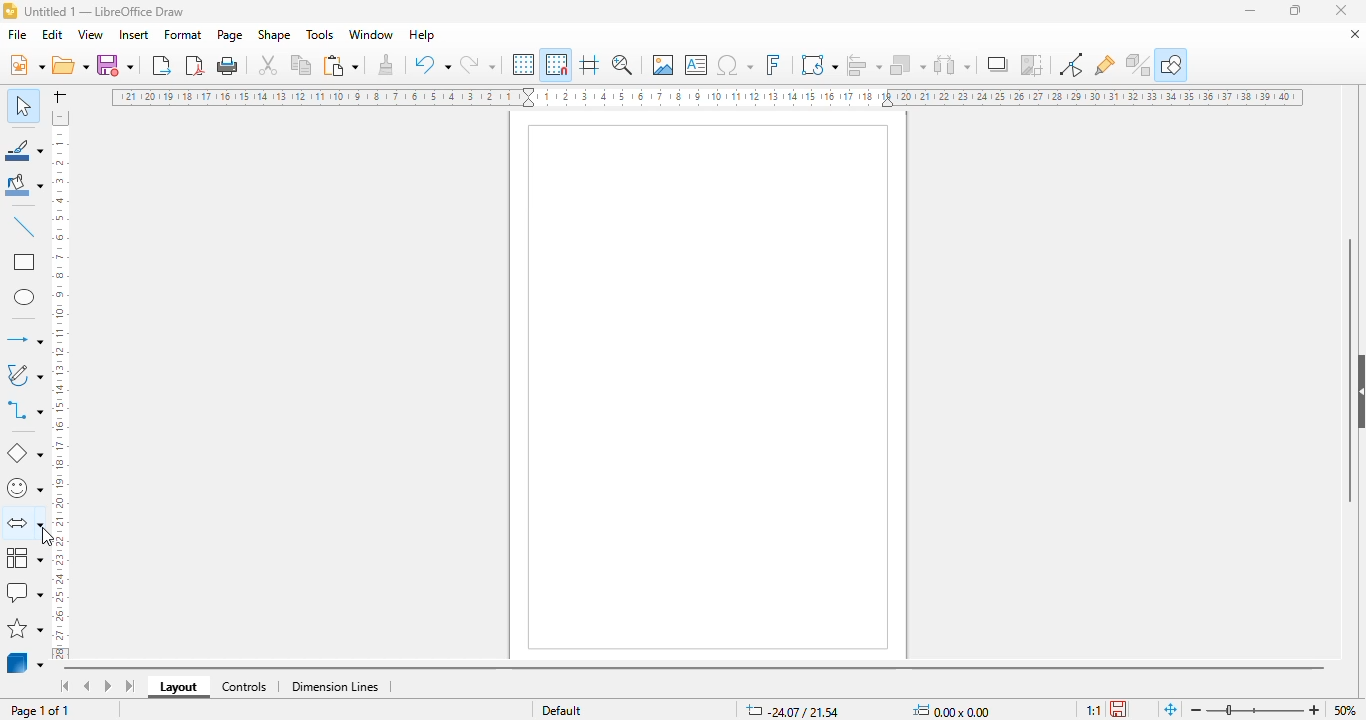 This screenshot has width=1366, height=720. What do you see at coordinates (195, 65) in the screenshot?
I see `export directly as PDF` at bounding box center [195, 65].